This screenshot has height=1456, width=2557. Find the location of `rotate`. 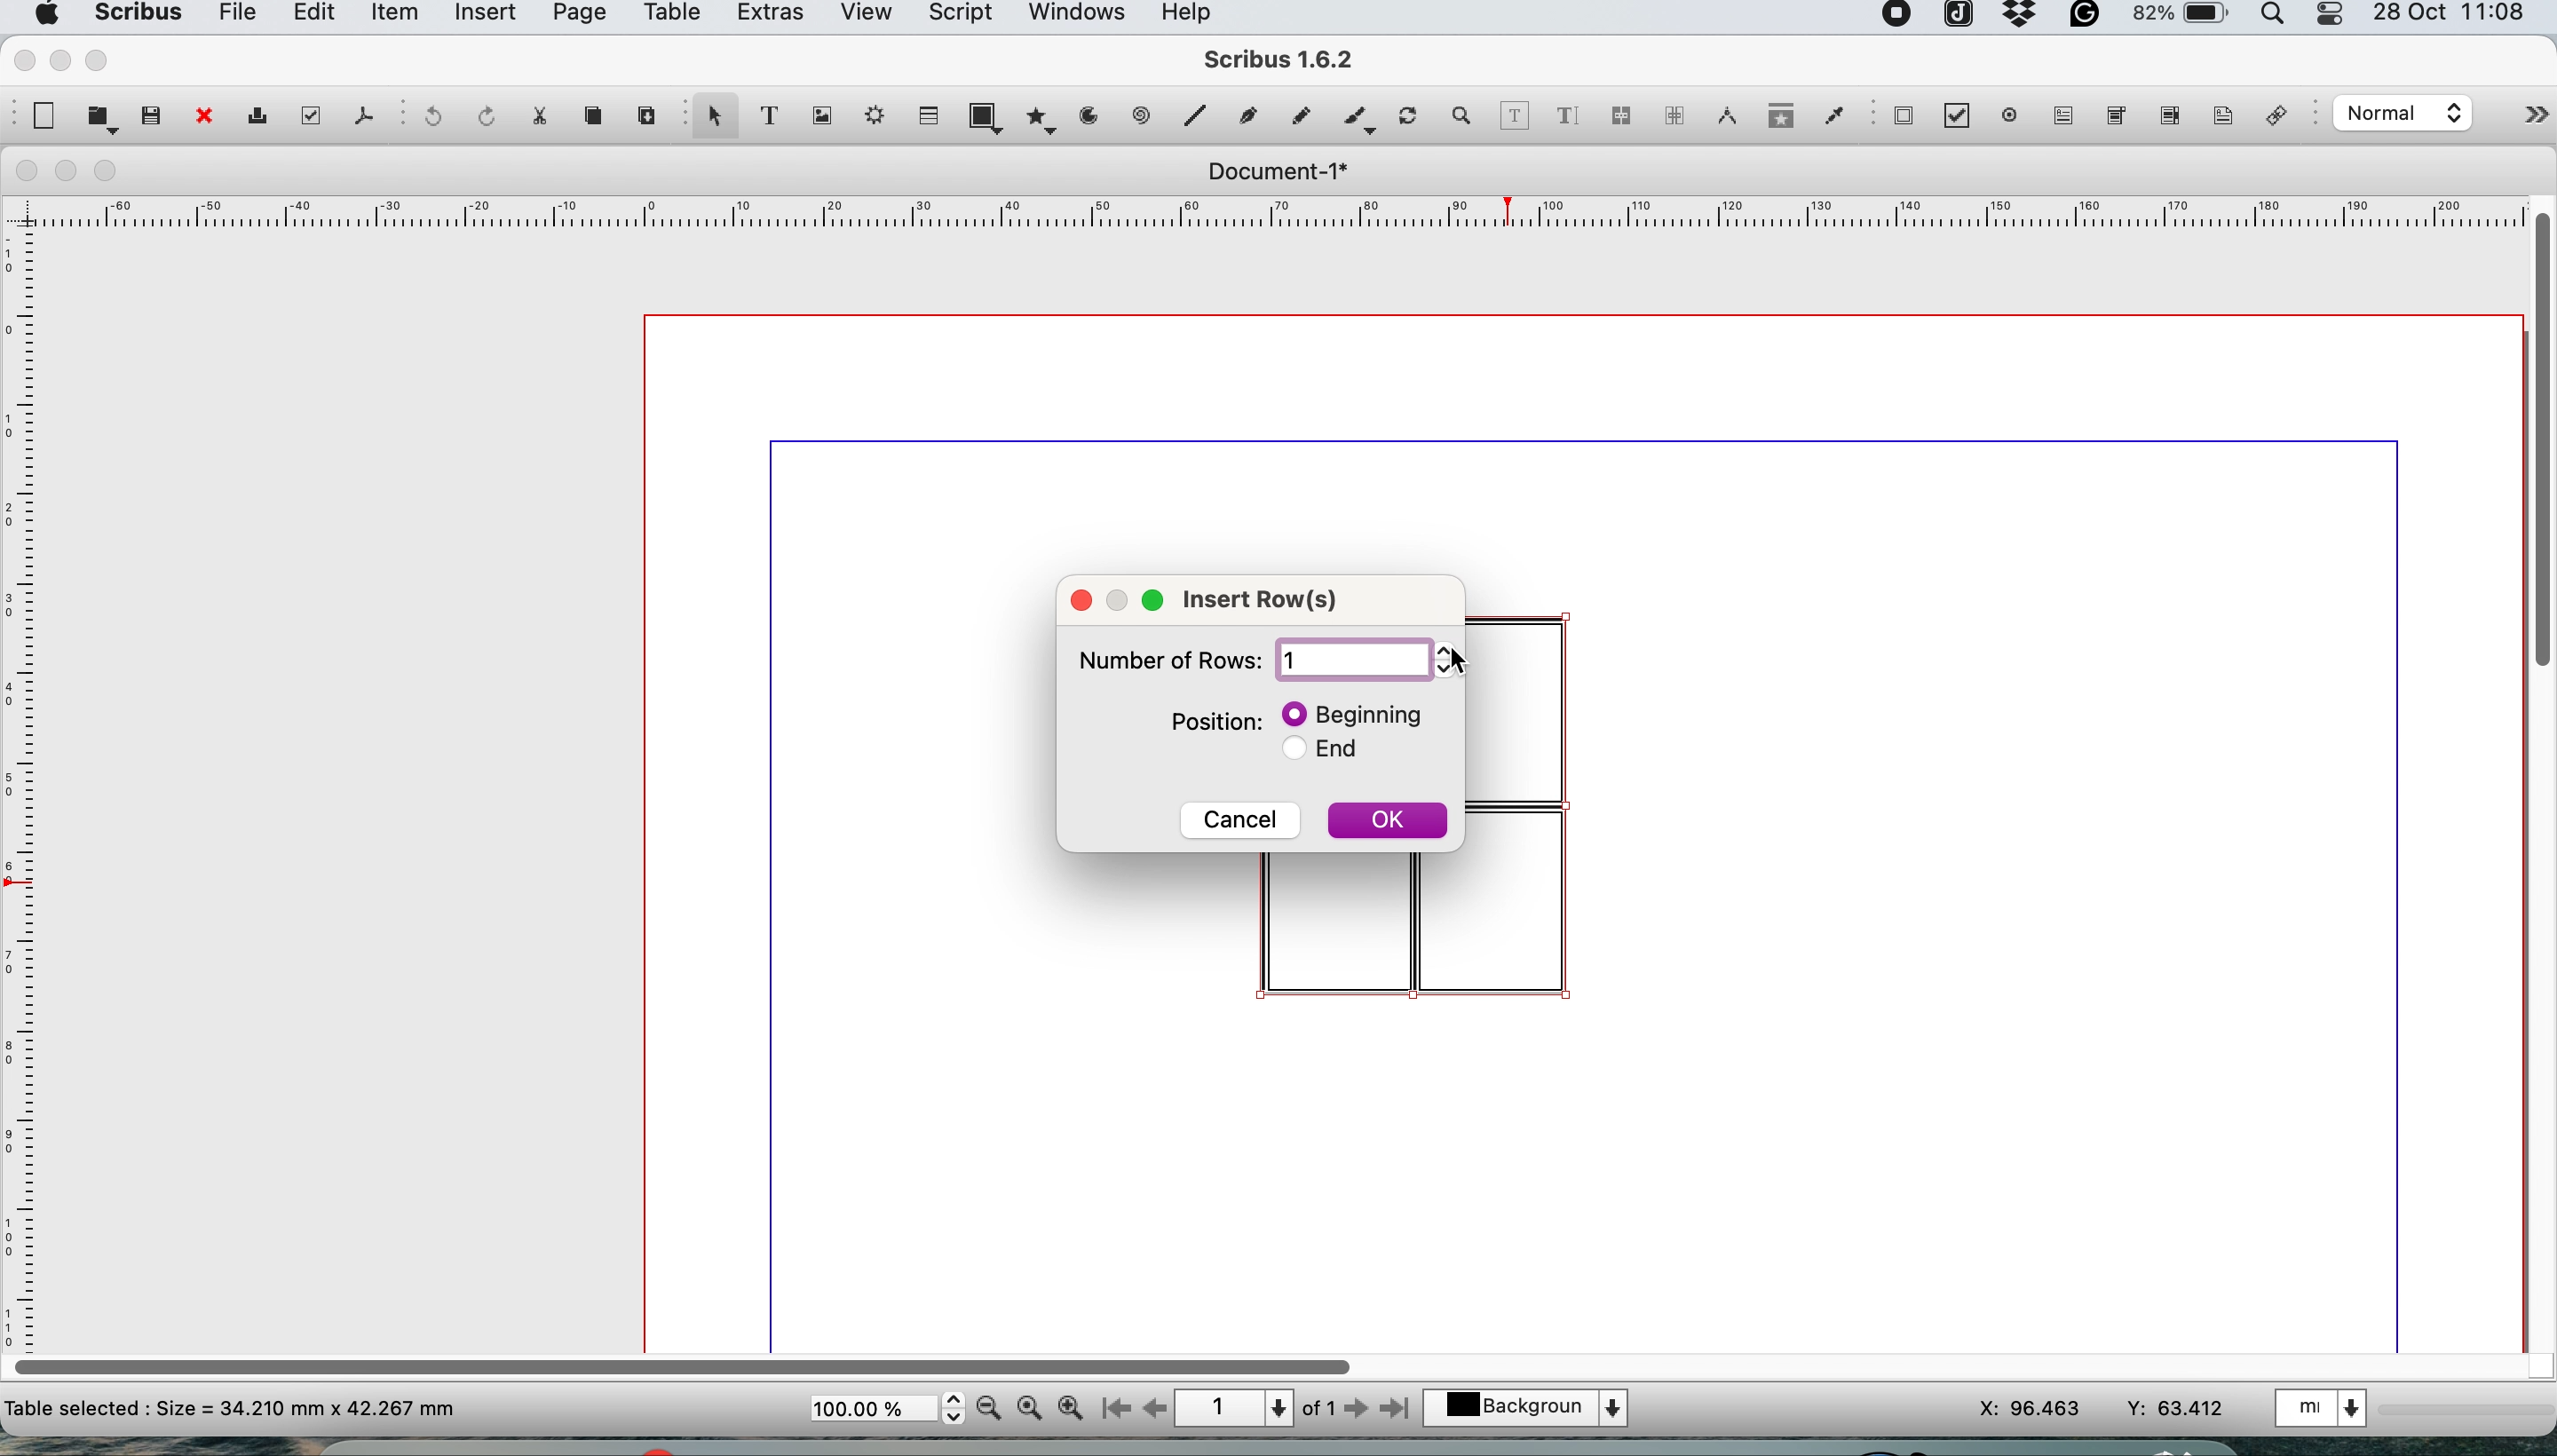

rotate is located at coordinates (1411, 118).